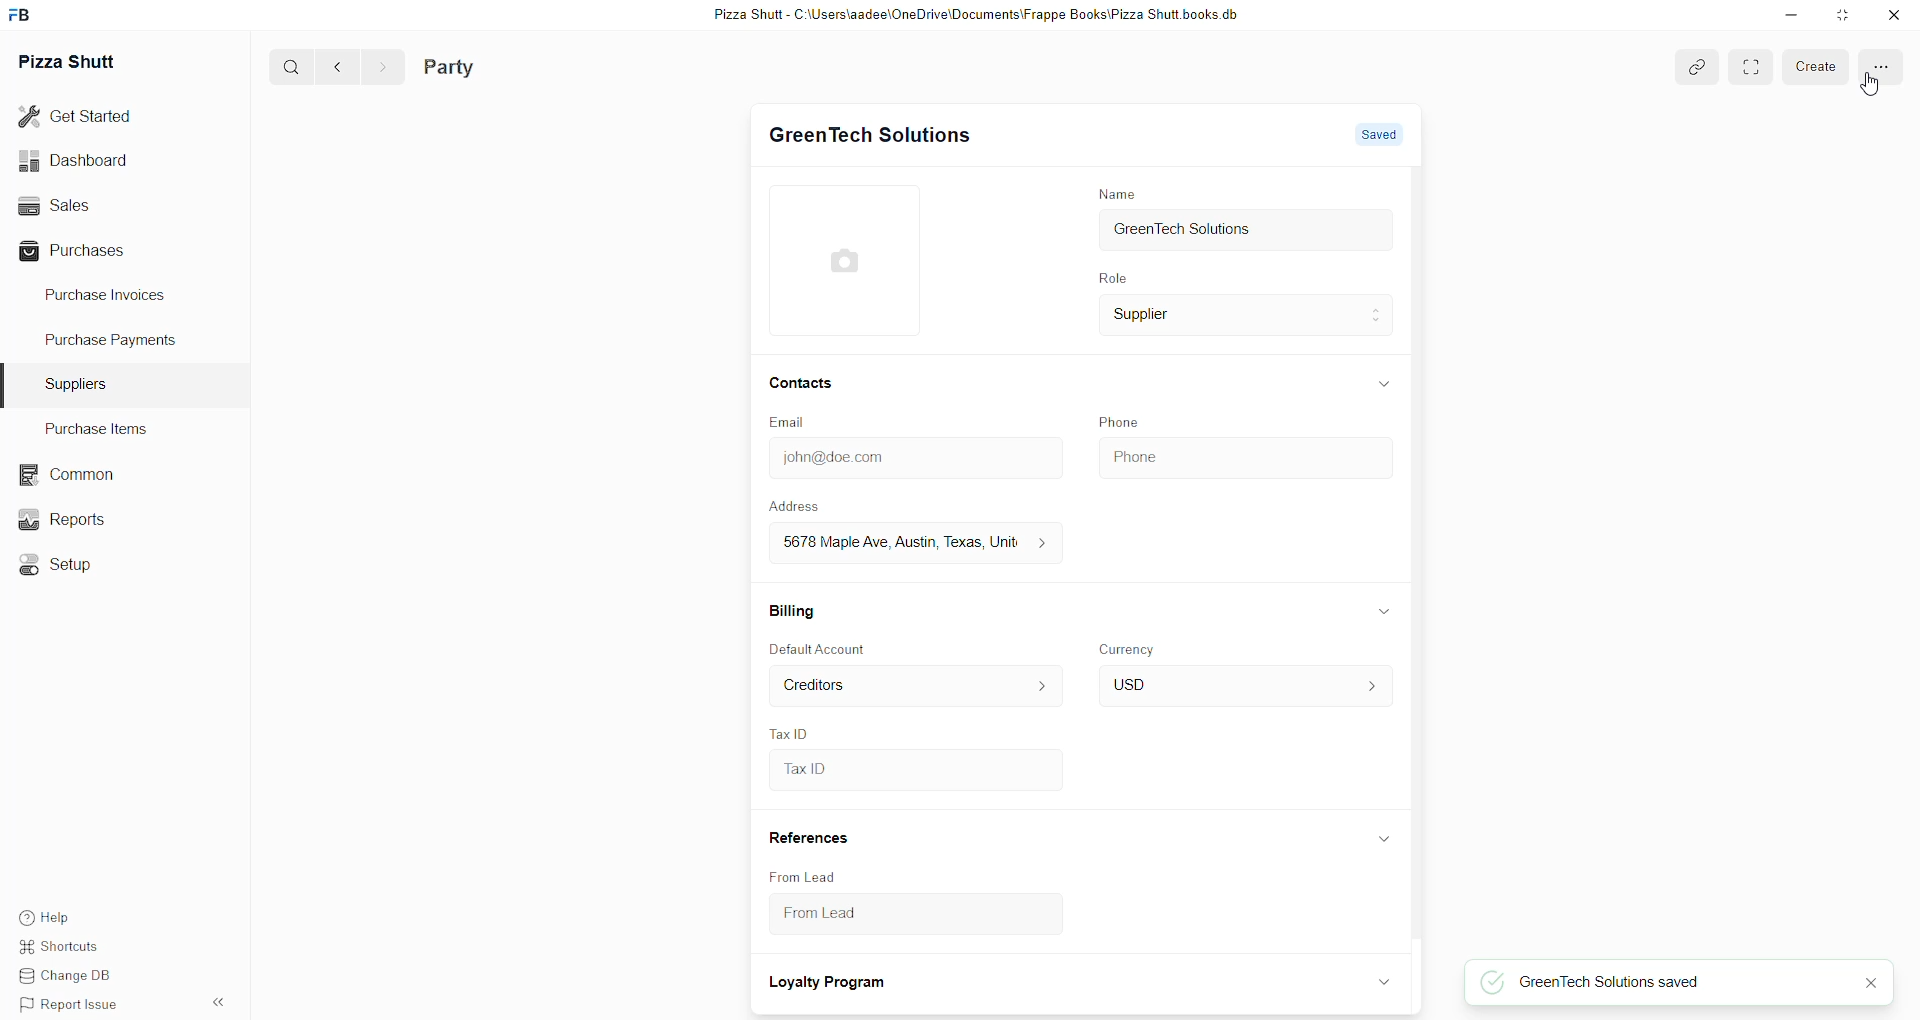 The height and width of the screenshot is (1020, 1920). I want to click on john@doe.com, so click(911, 458).